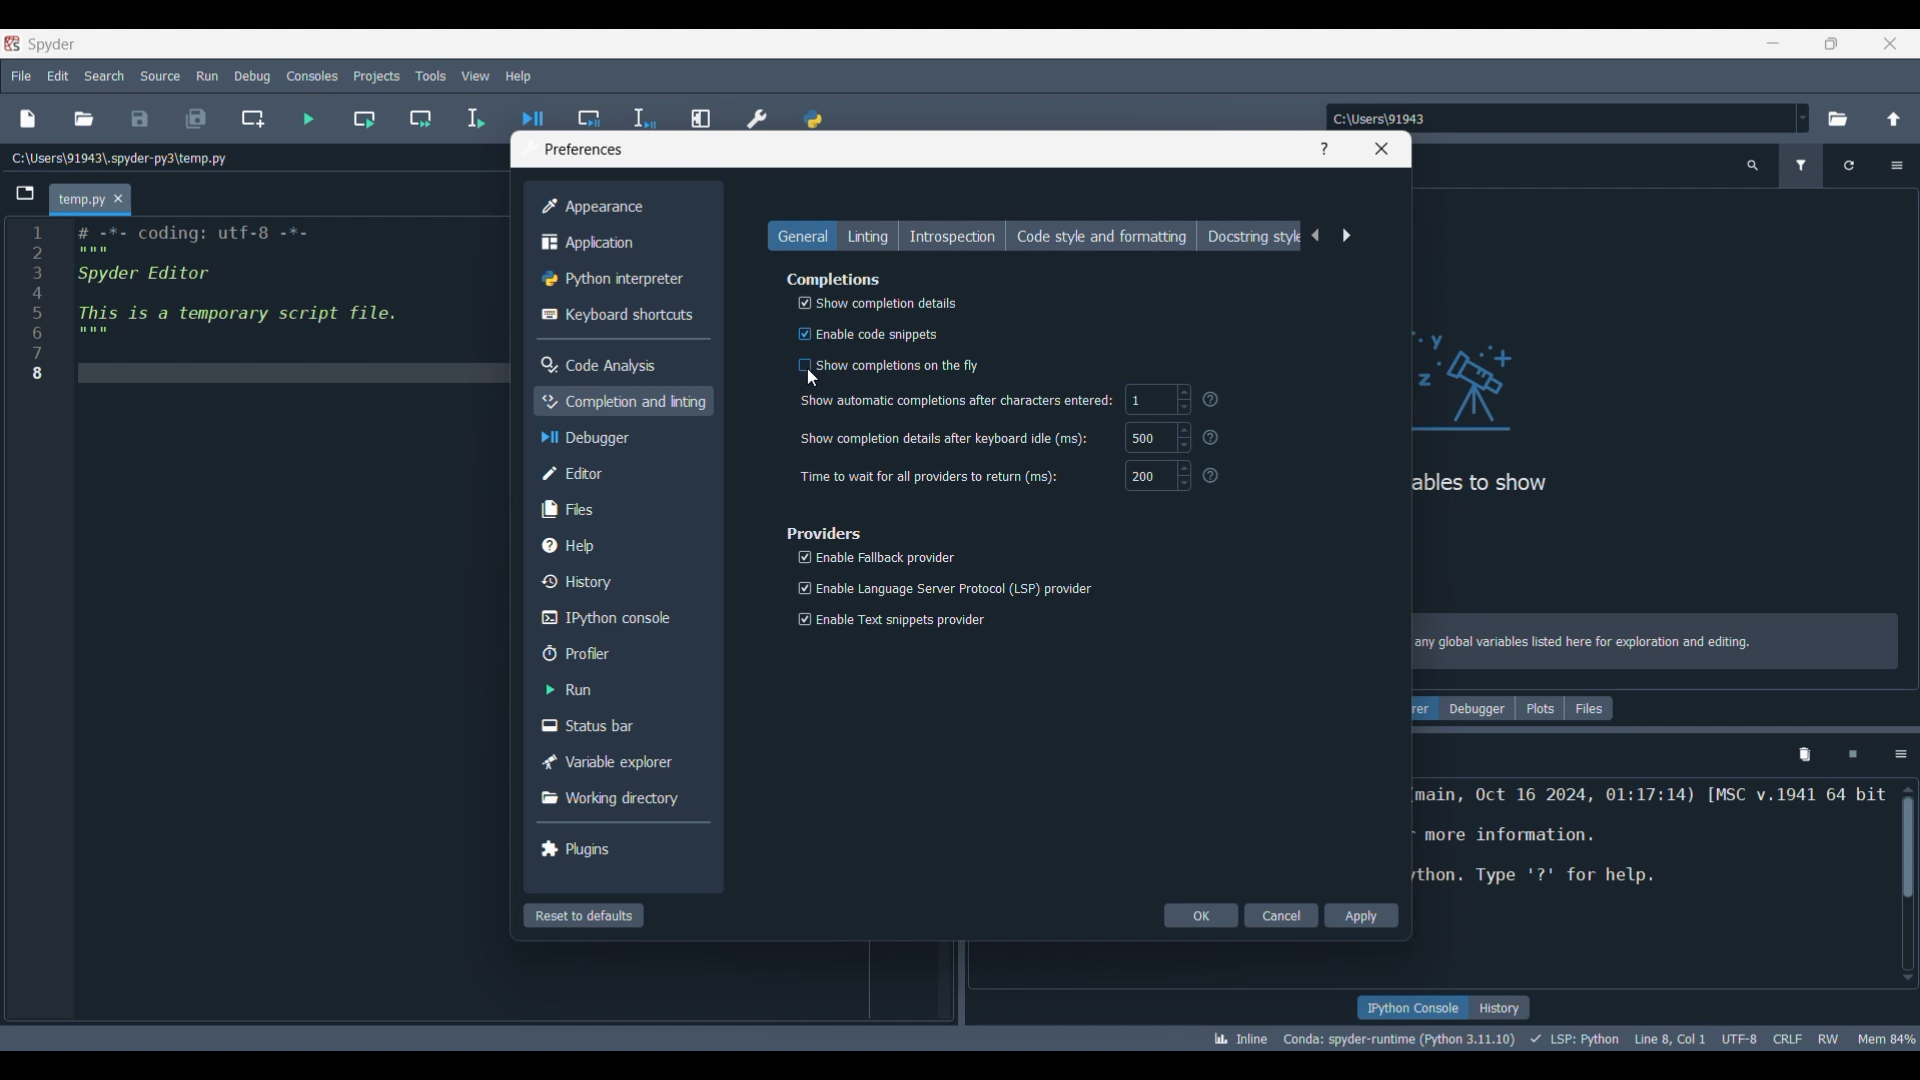 The width and height of the screenshot is (1920, 1080). I want to click on Debug menu, so click(253, 76).